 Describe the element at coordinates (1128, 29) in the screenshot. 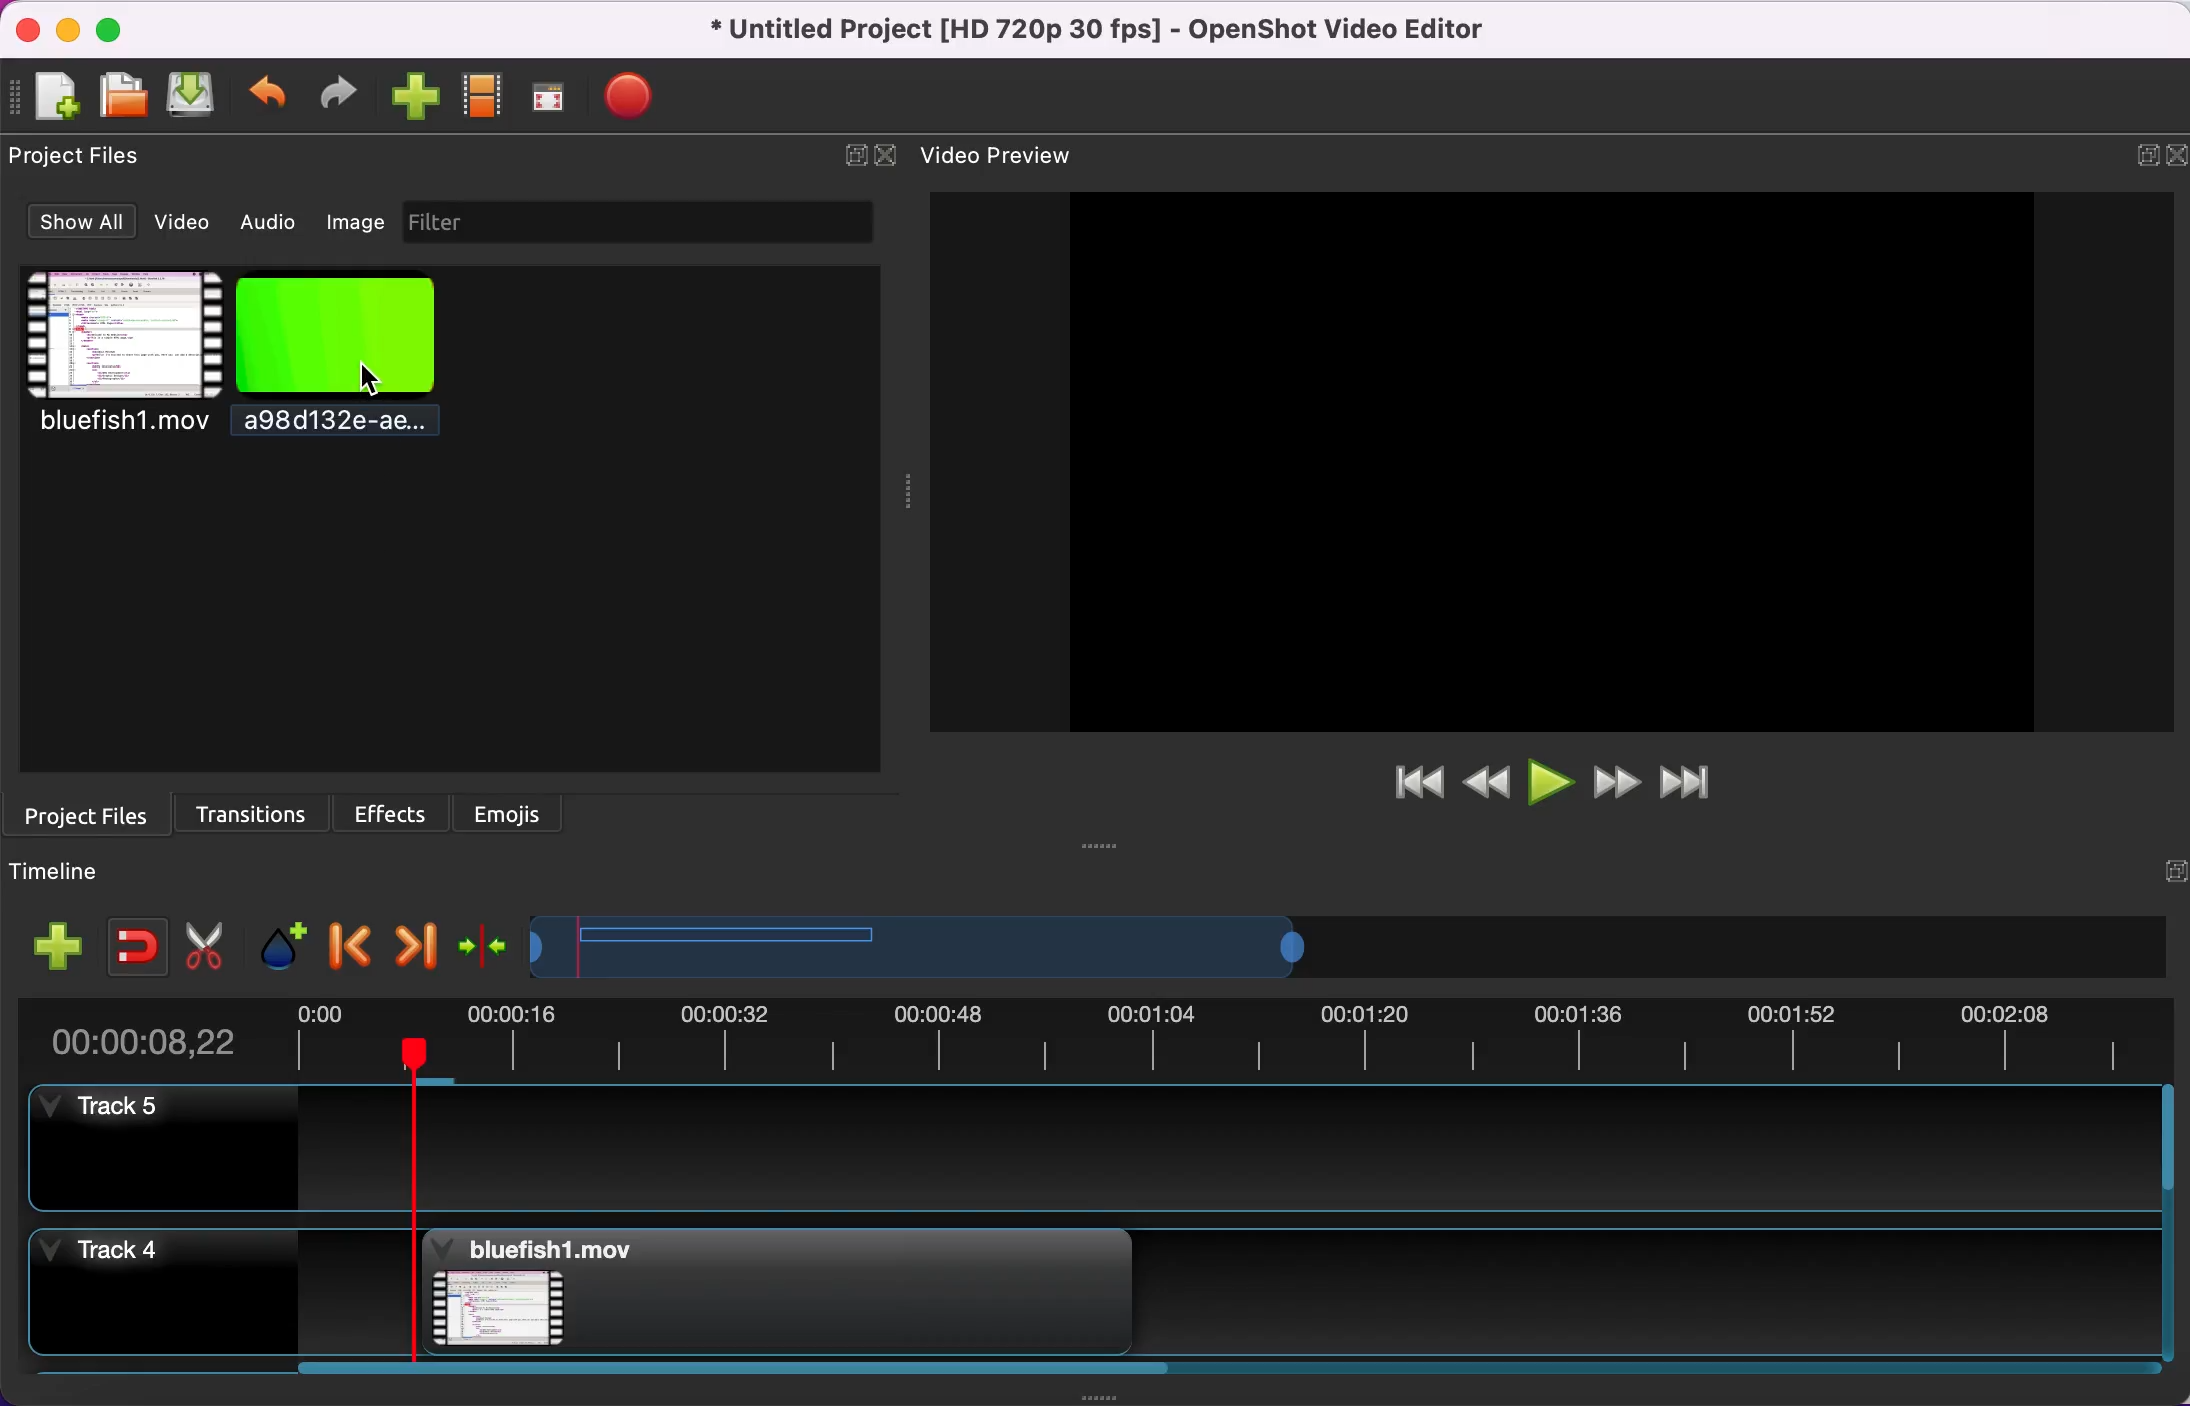

I see `title - Untitled Project [HD 720p 30 fps]-OpenShot Video Editor` at that location.